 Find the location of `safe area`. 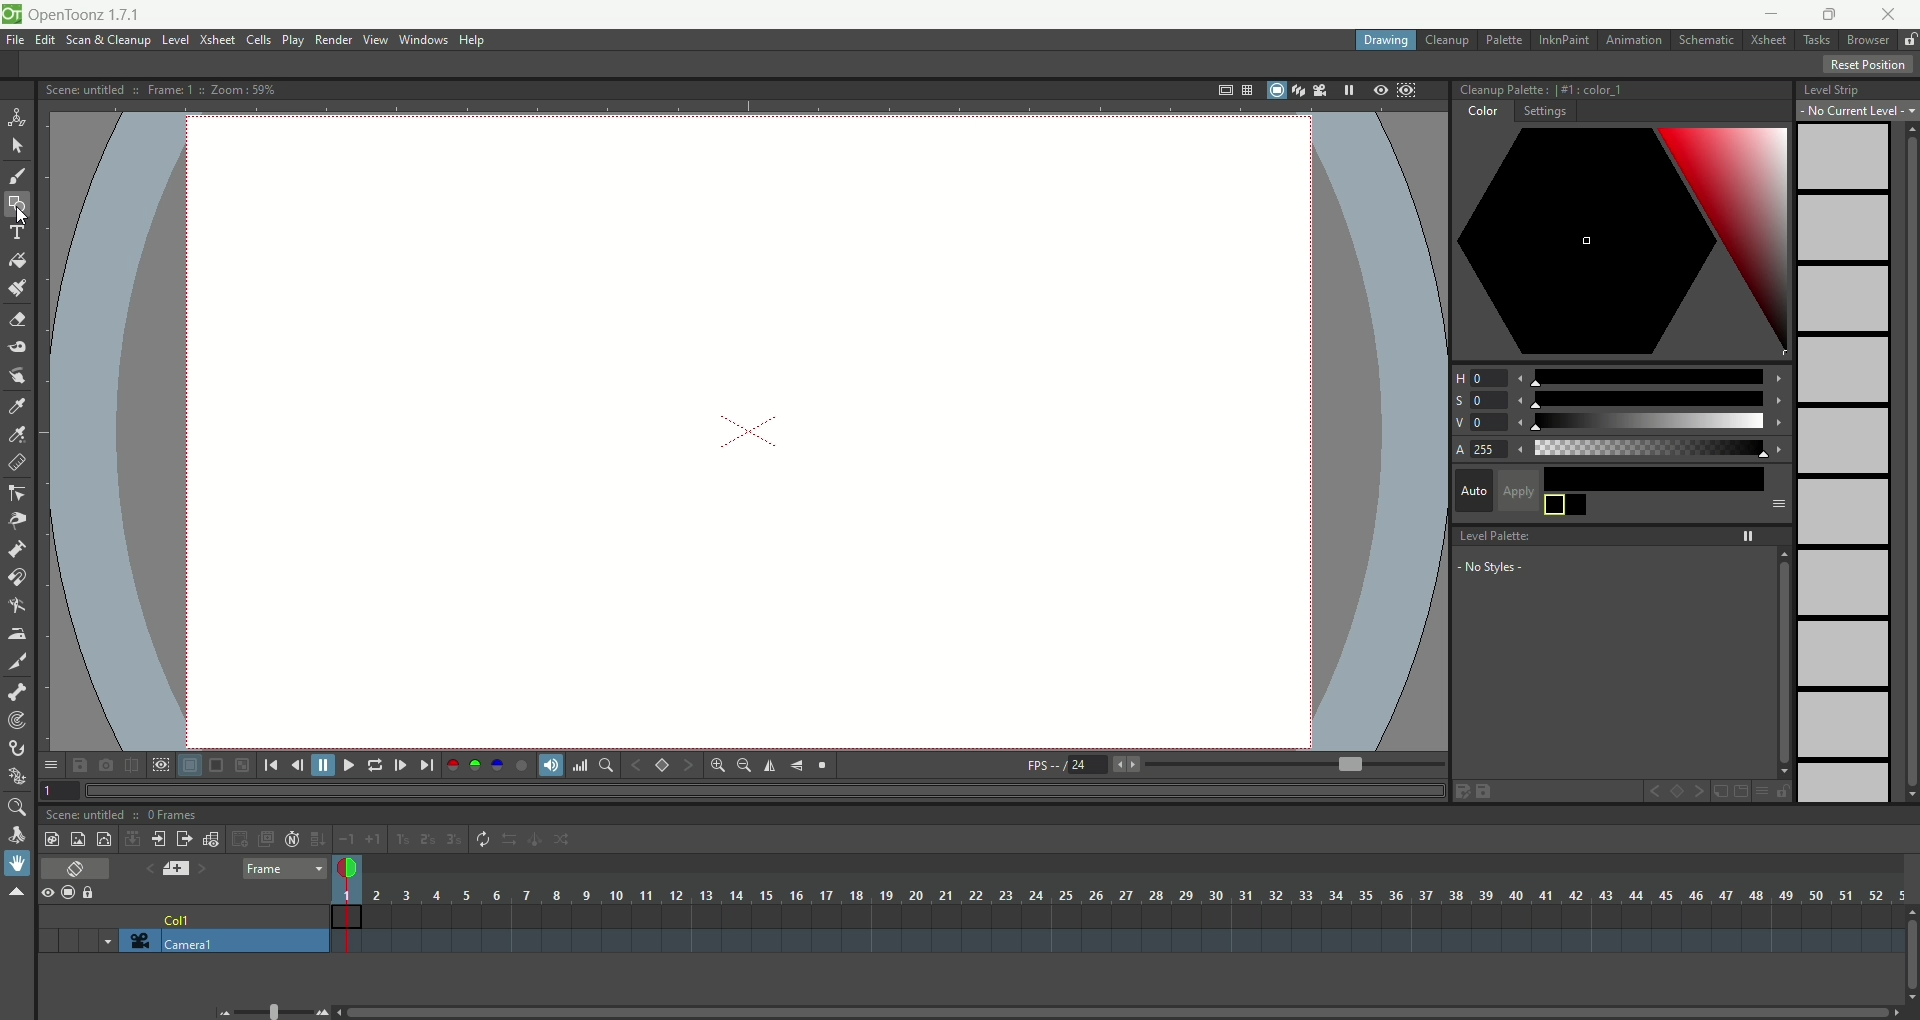

safe area is located at coordinates (1223, 91).